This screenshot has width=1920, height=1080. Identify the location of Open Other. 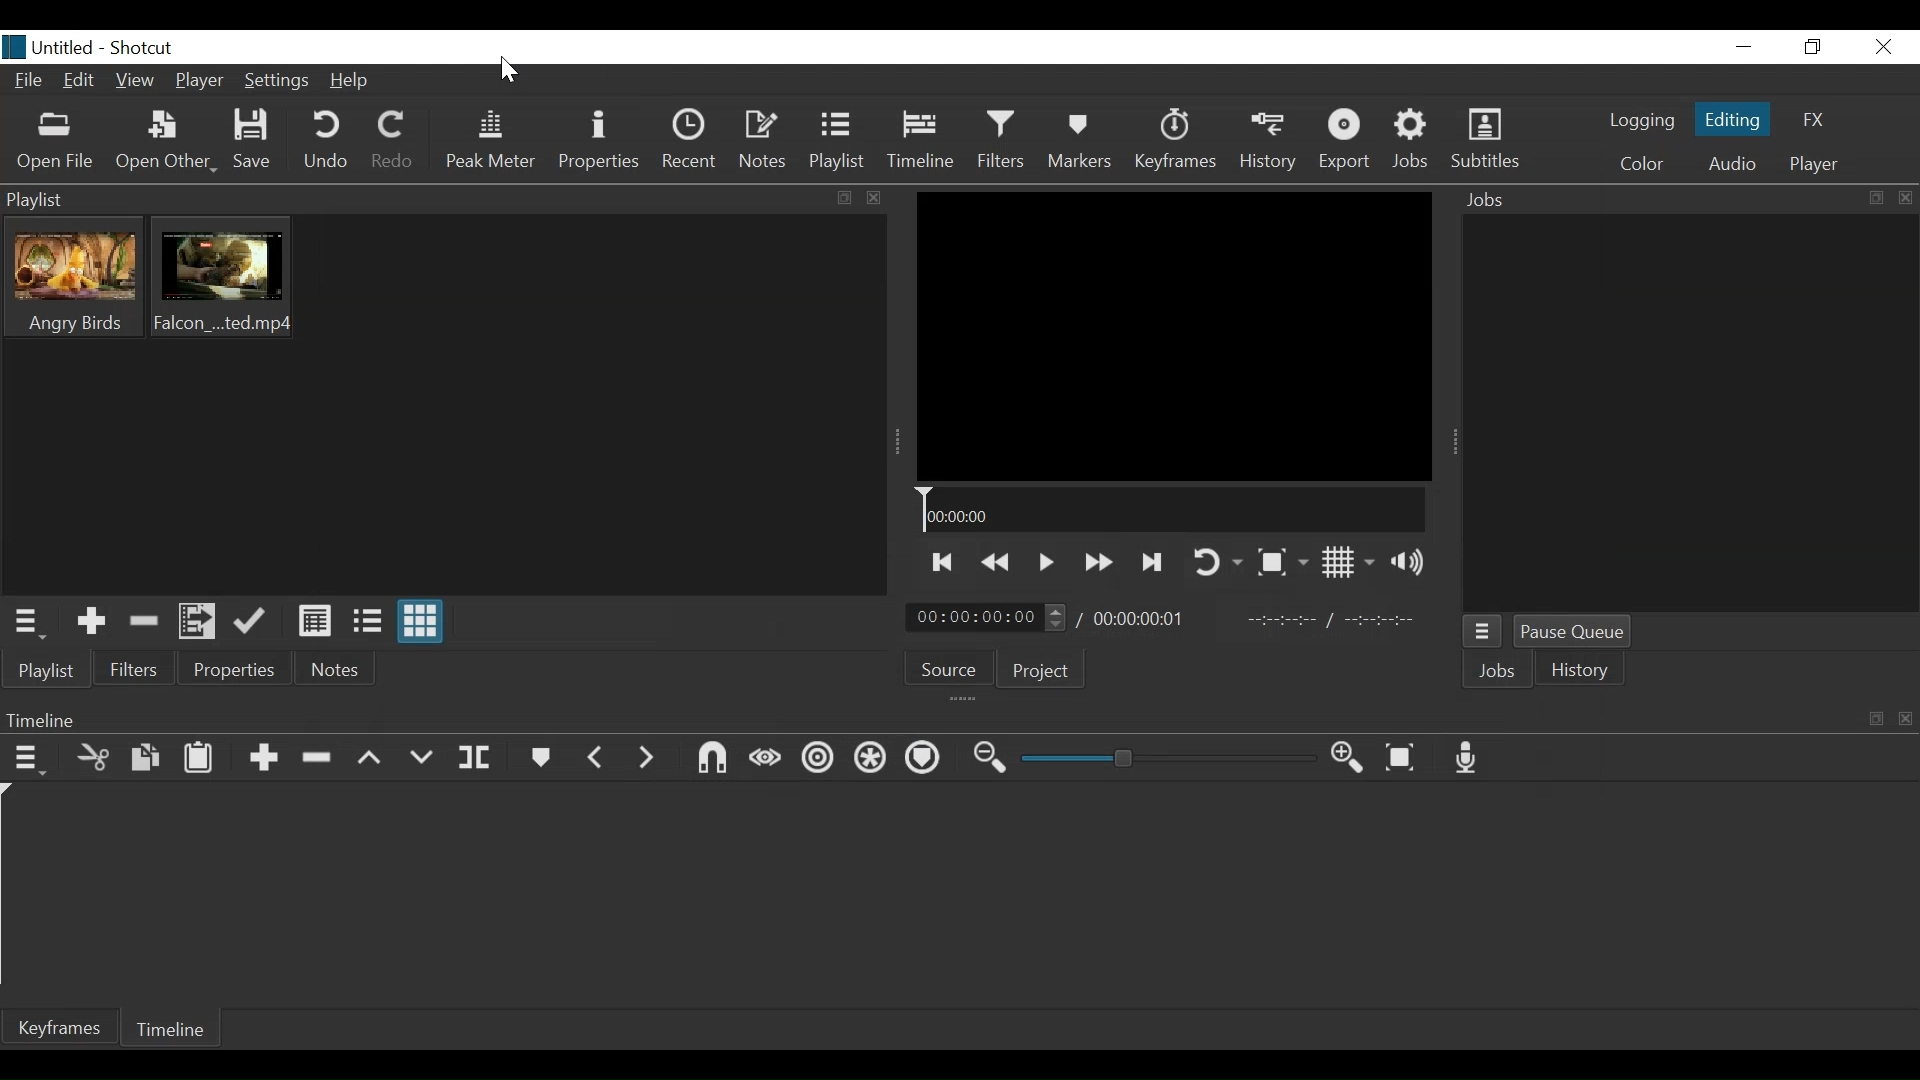
(165, 143).